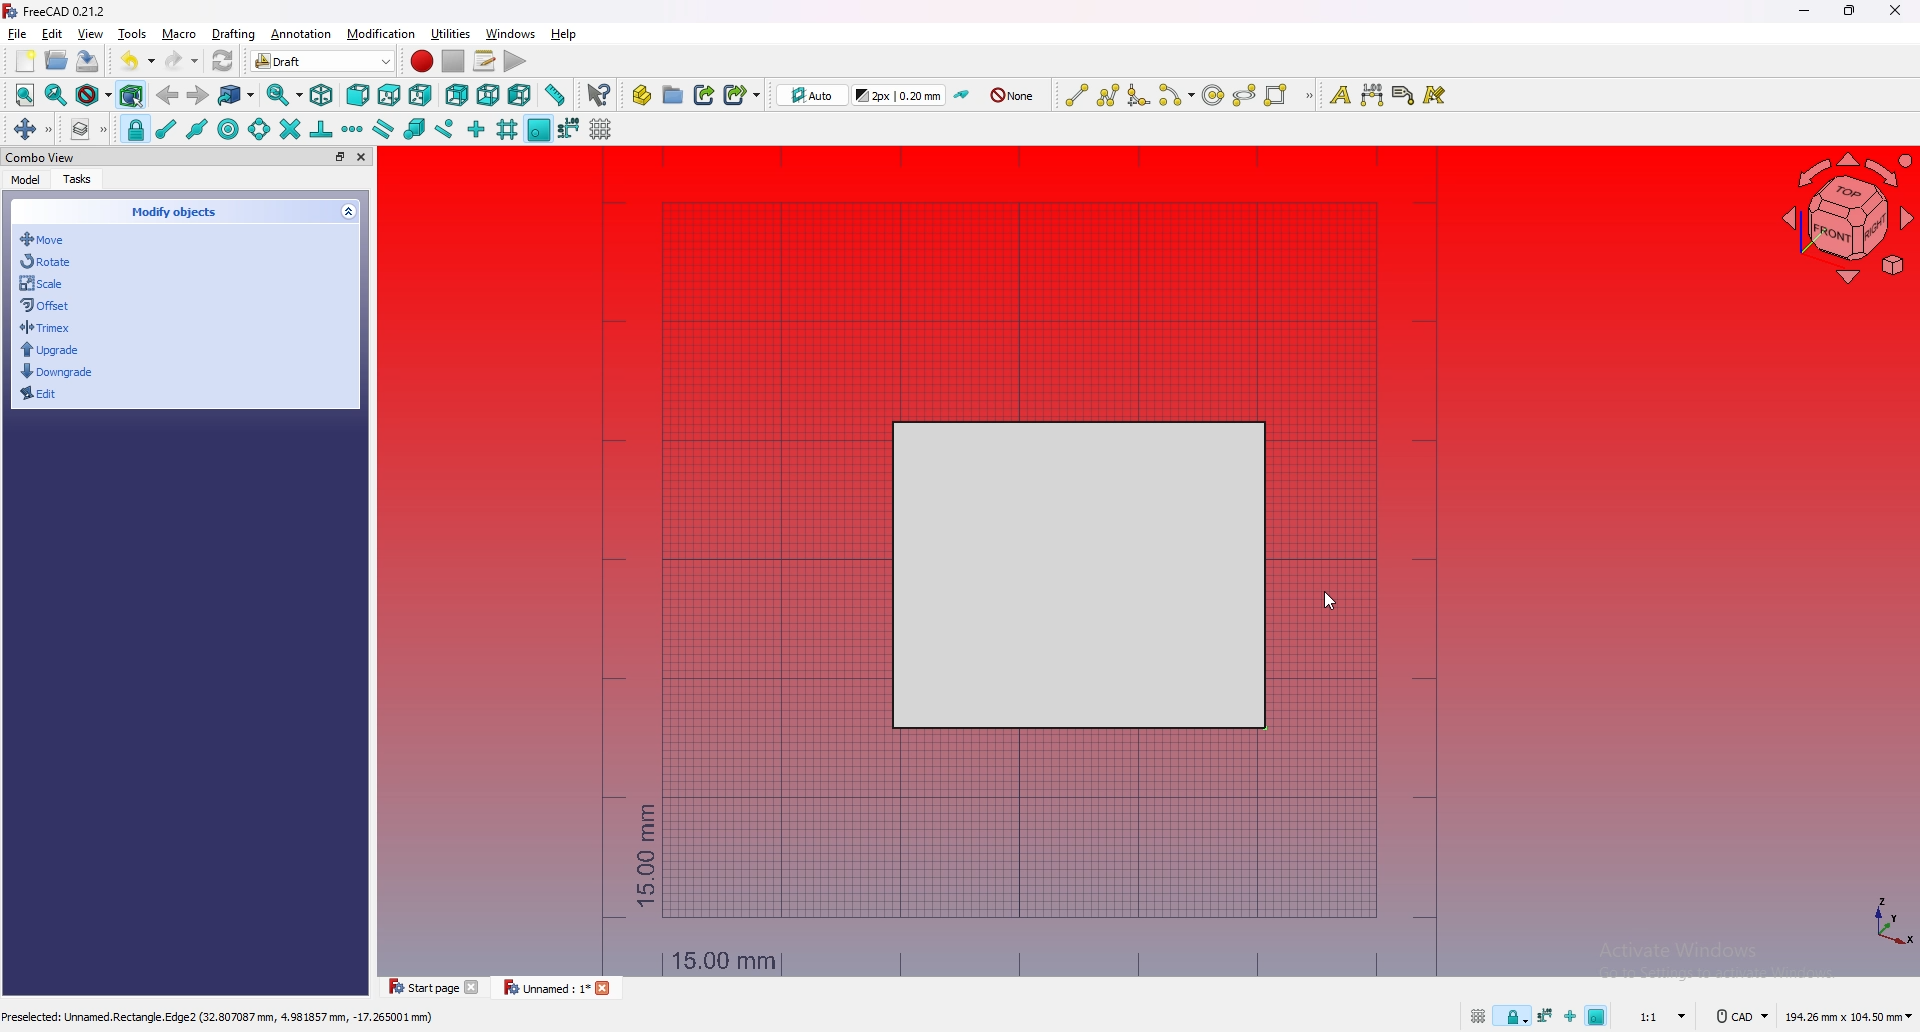 The width and height of the screenshot is (1920, 1032). Describe the element at coordinates (1108, 95) in the screenshot. I see `polyline` at that location.